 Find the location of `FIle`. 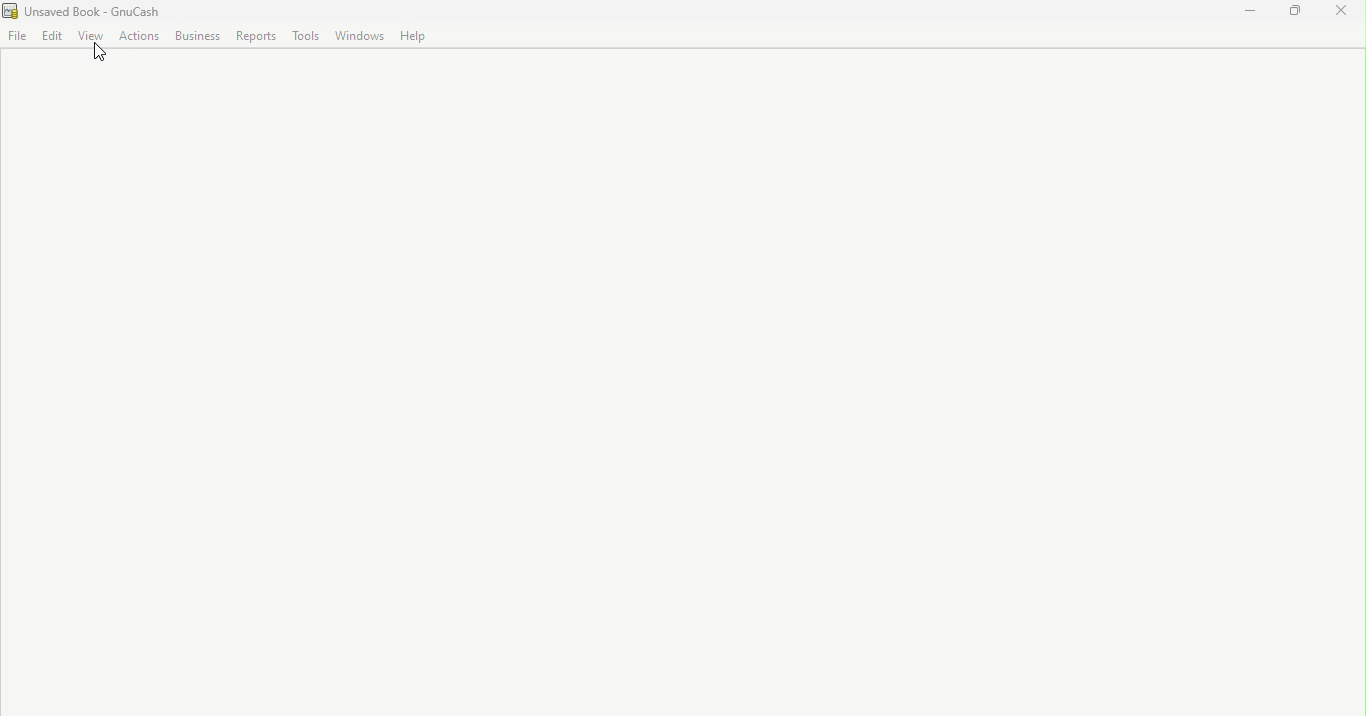

FIle is located at coordinates (18, 38).